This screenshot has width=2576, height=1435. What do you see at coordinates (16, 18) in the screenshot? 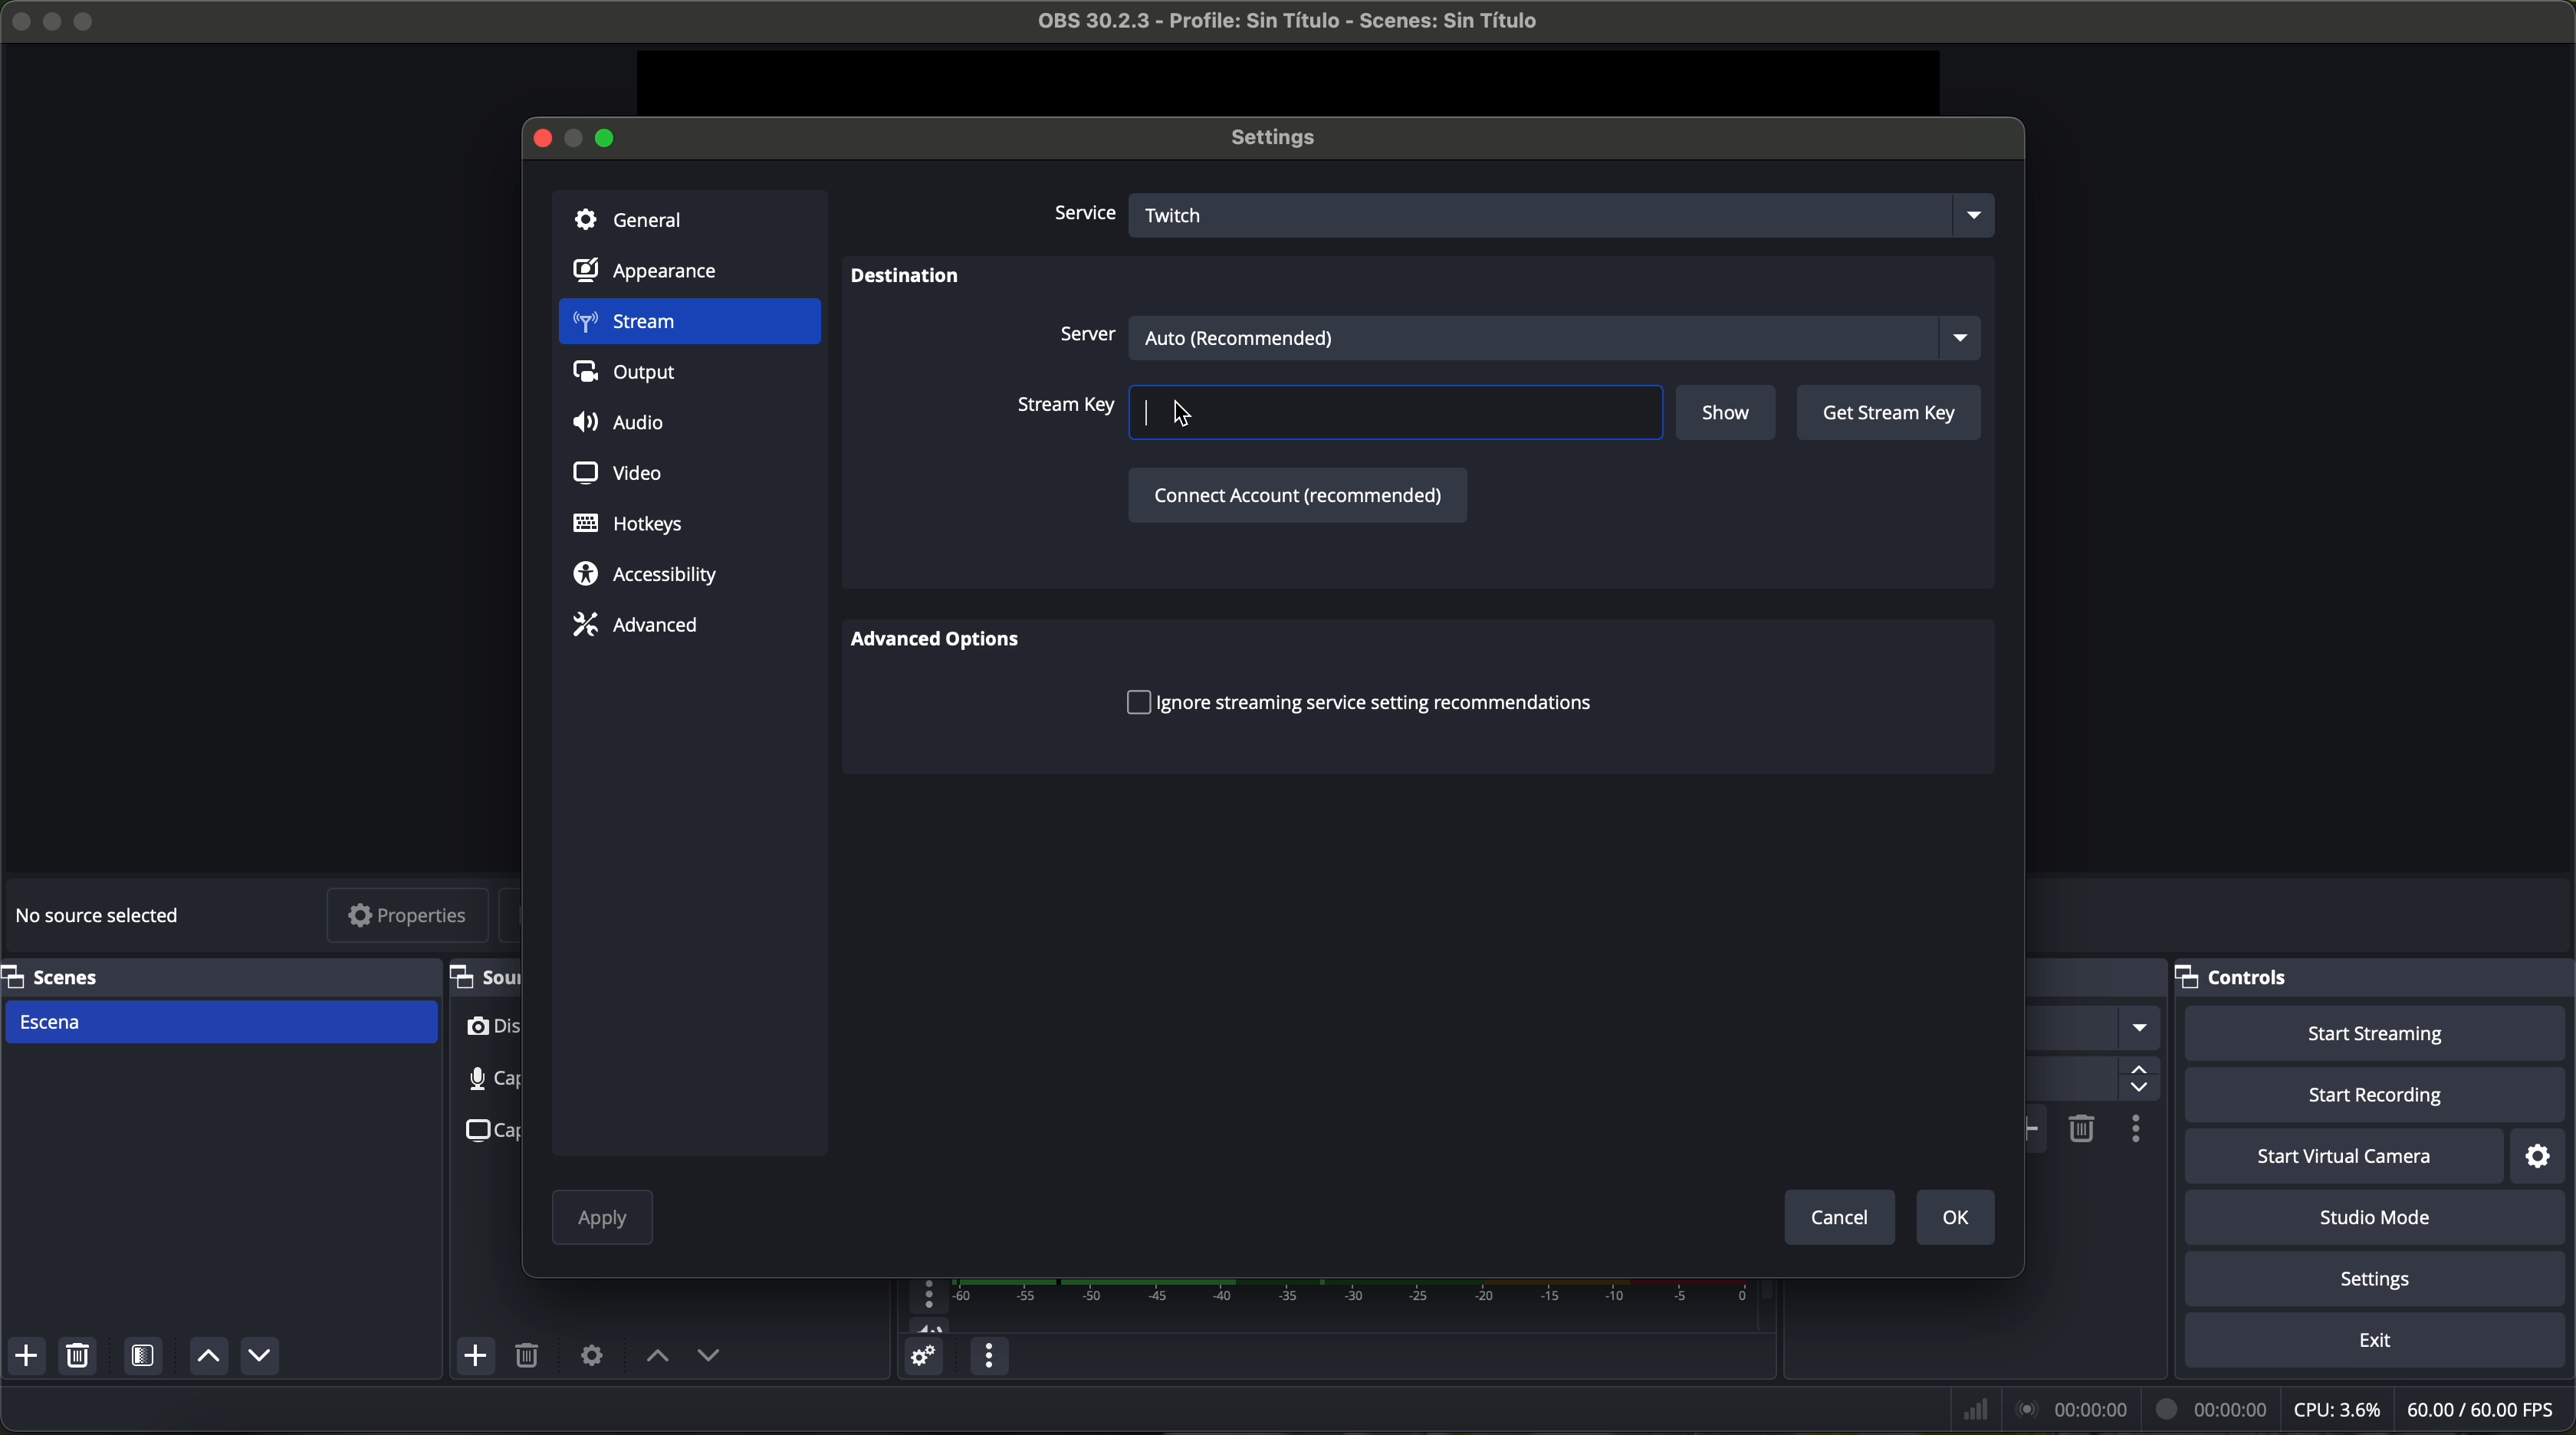
I see `close program` at bounding box center [16, 18].